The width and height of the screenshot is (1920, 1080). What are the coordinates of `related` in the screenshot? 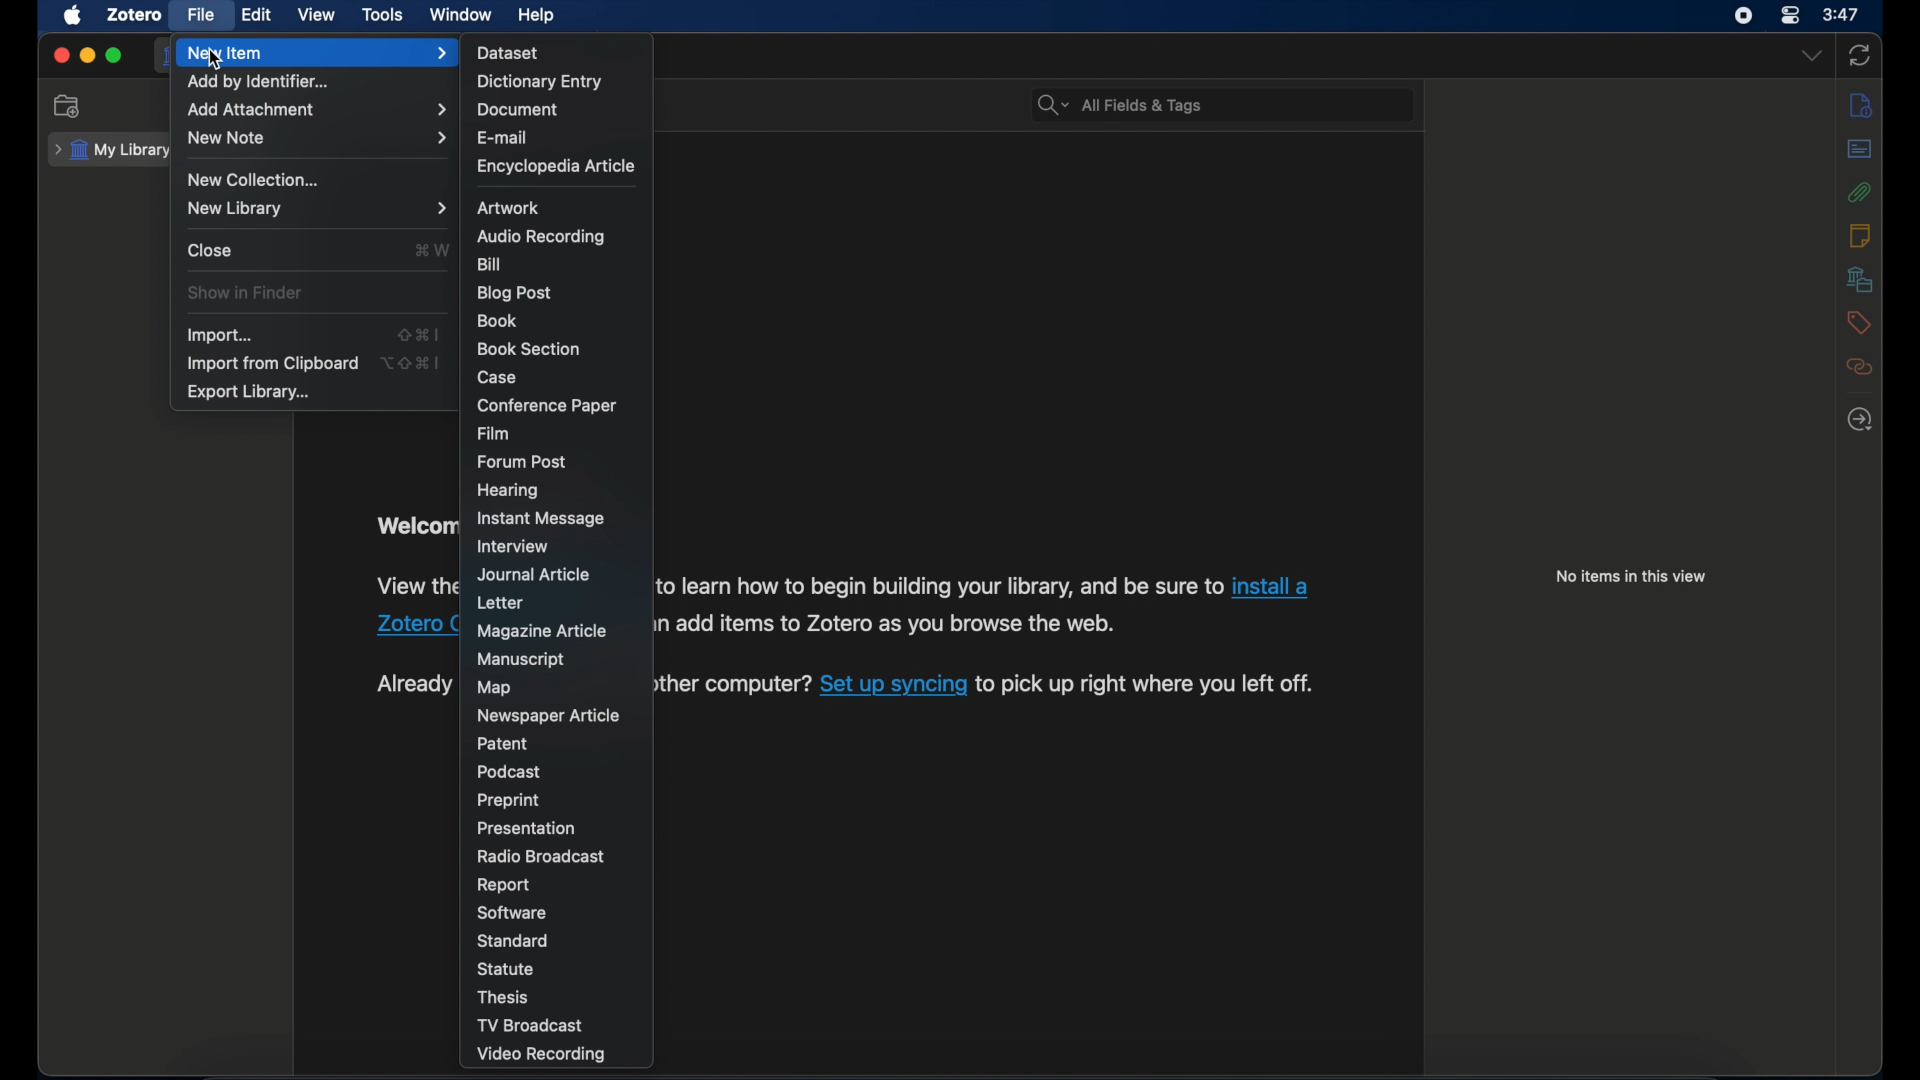 It's located at (1861, 367).